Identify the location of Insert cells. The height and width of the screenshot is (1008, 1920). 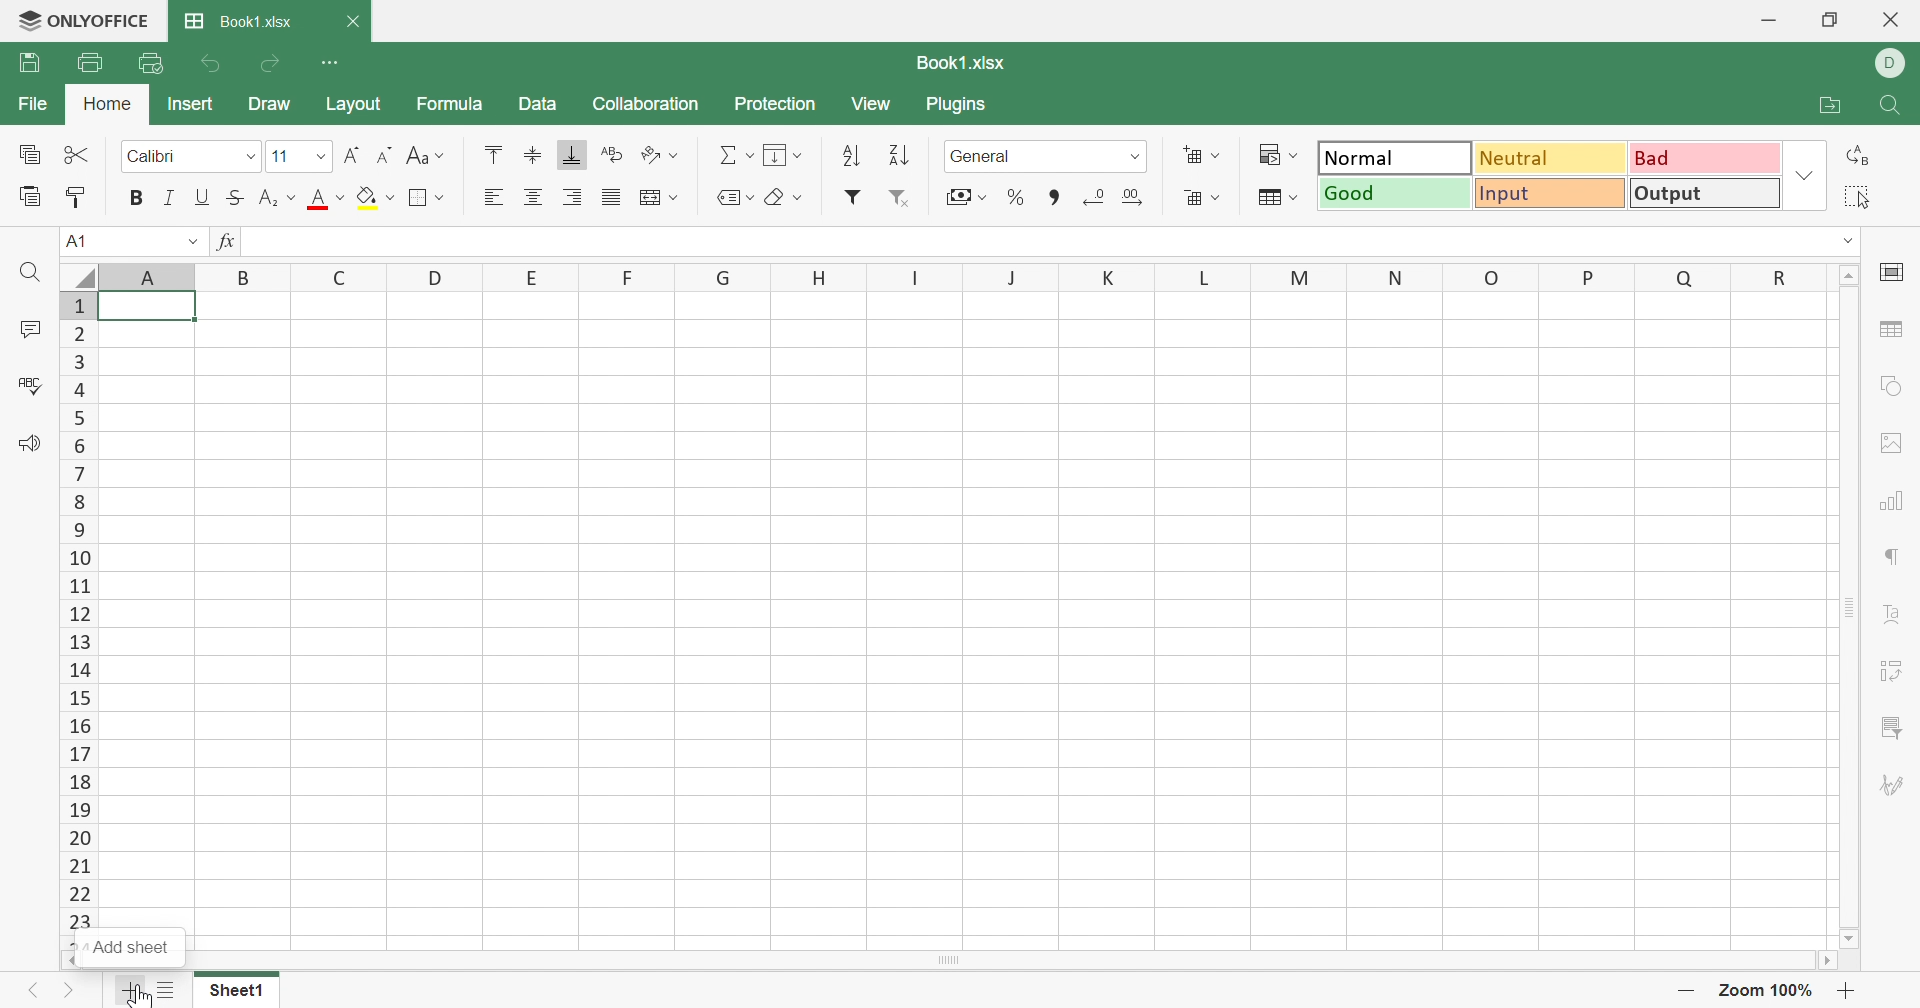
(1199, 156).